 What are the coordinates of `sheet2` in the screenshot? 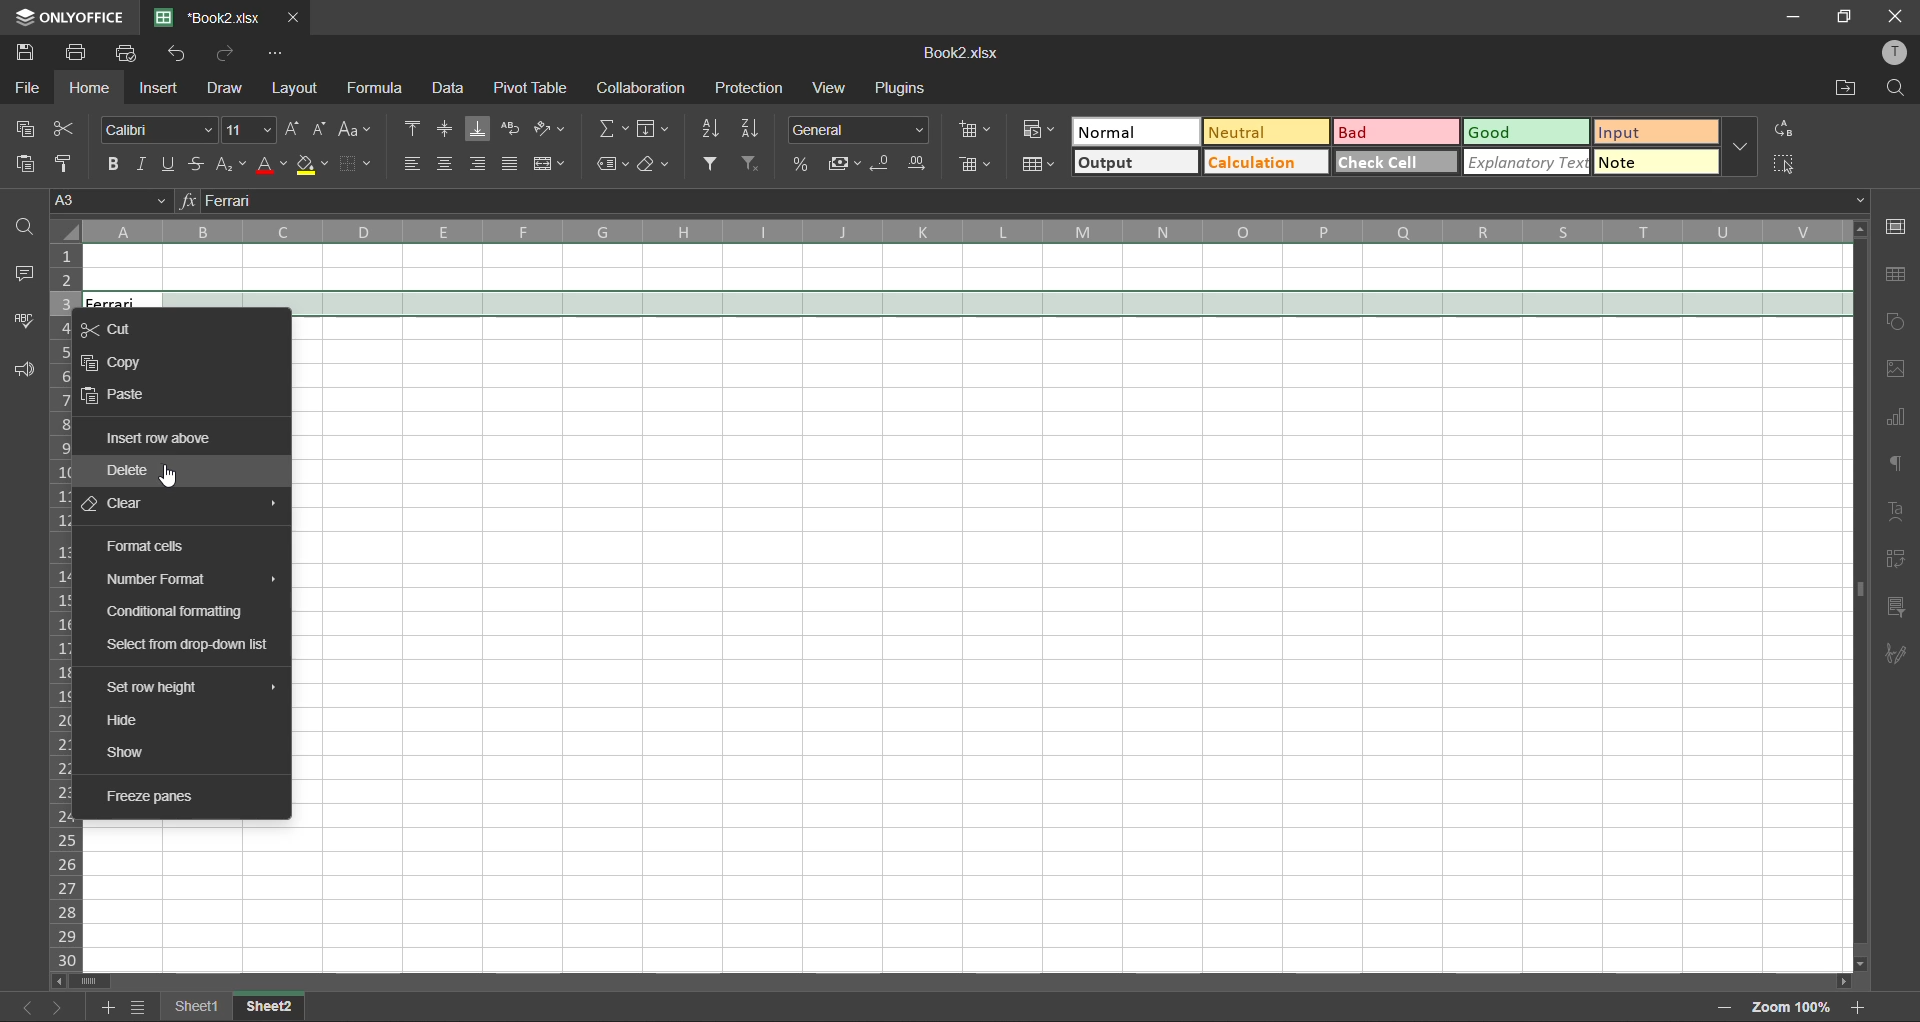 It's located at (272, 1003).